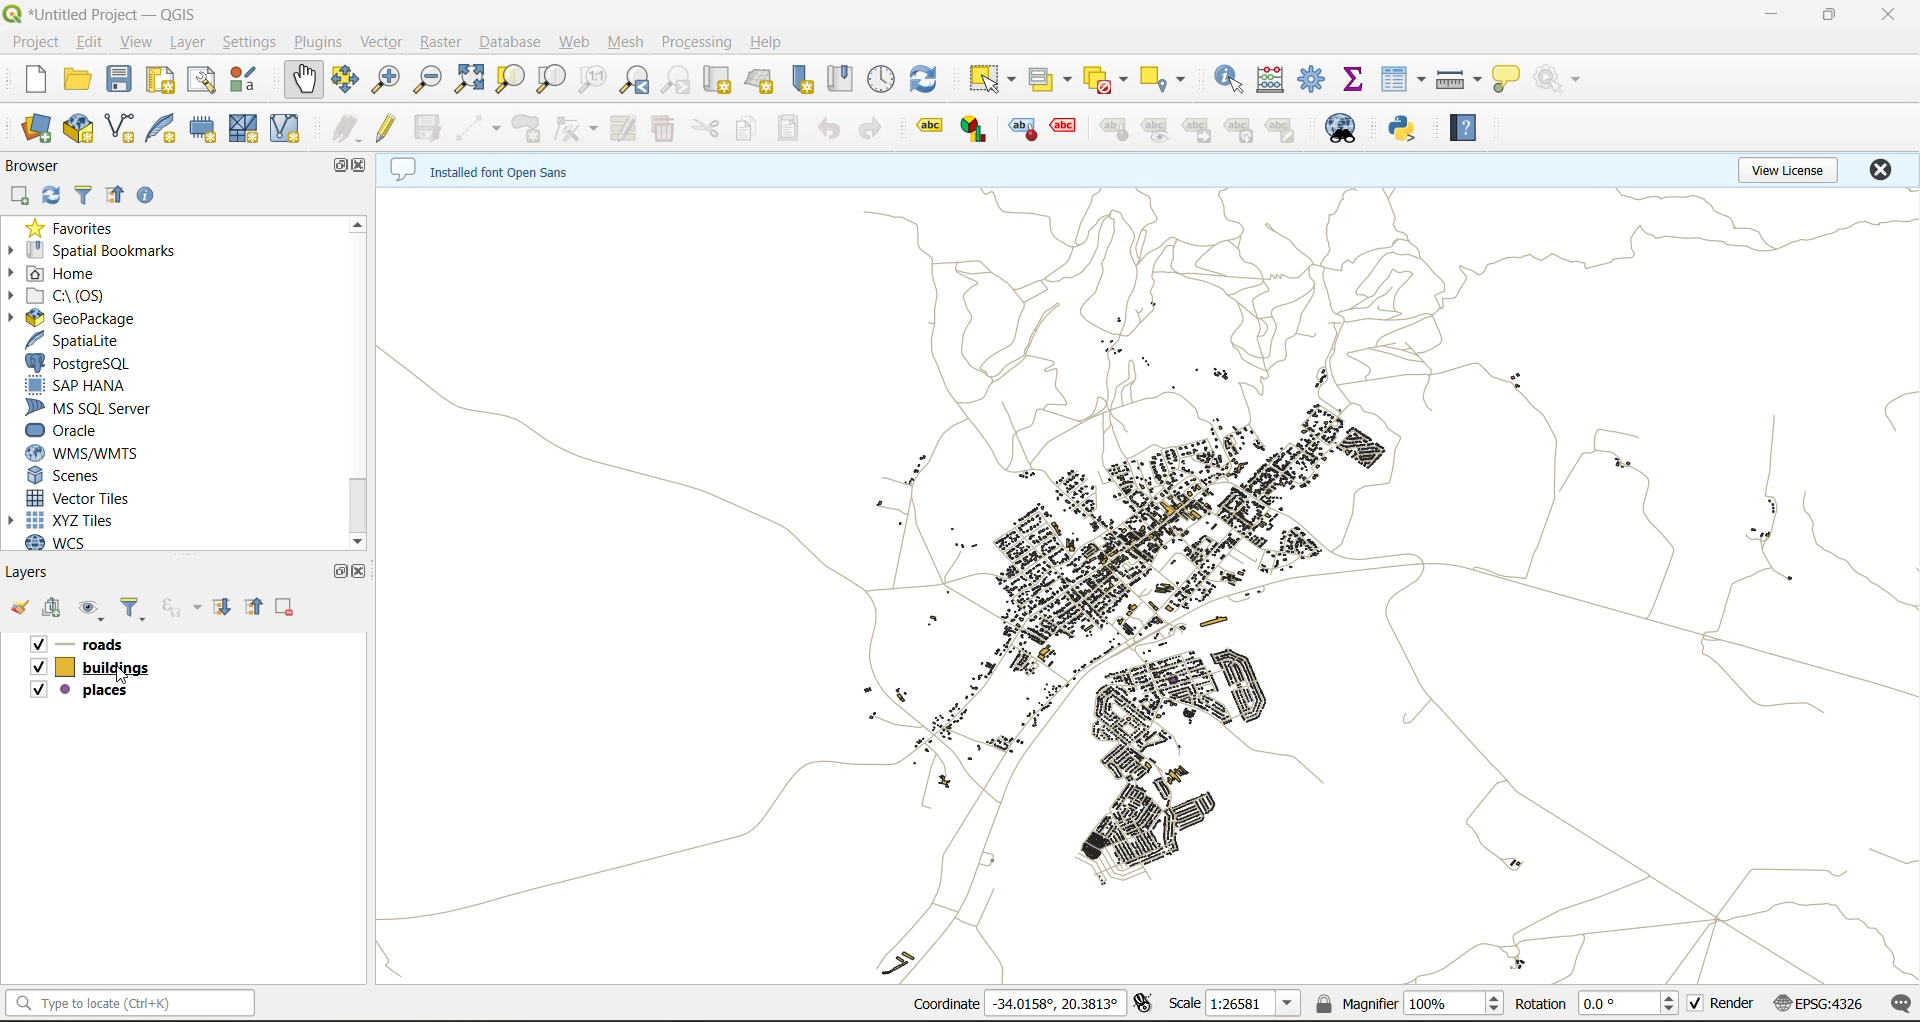  I want to click on places layer, so click(101, 692).